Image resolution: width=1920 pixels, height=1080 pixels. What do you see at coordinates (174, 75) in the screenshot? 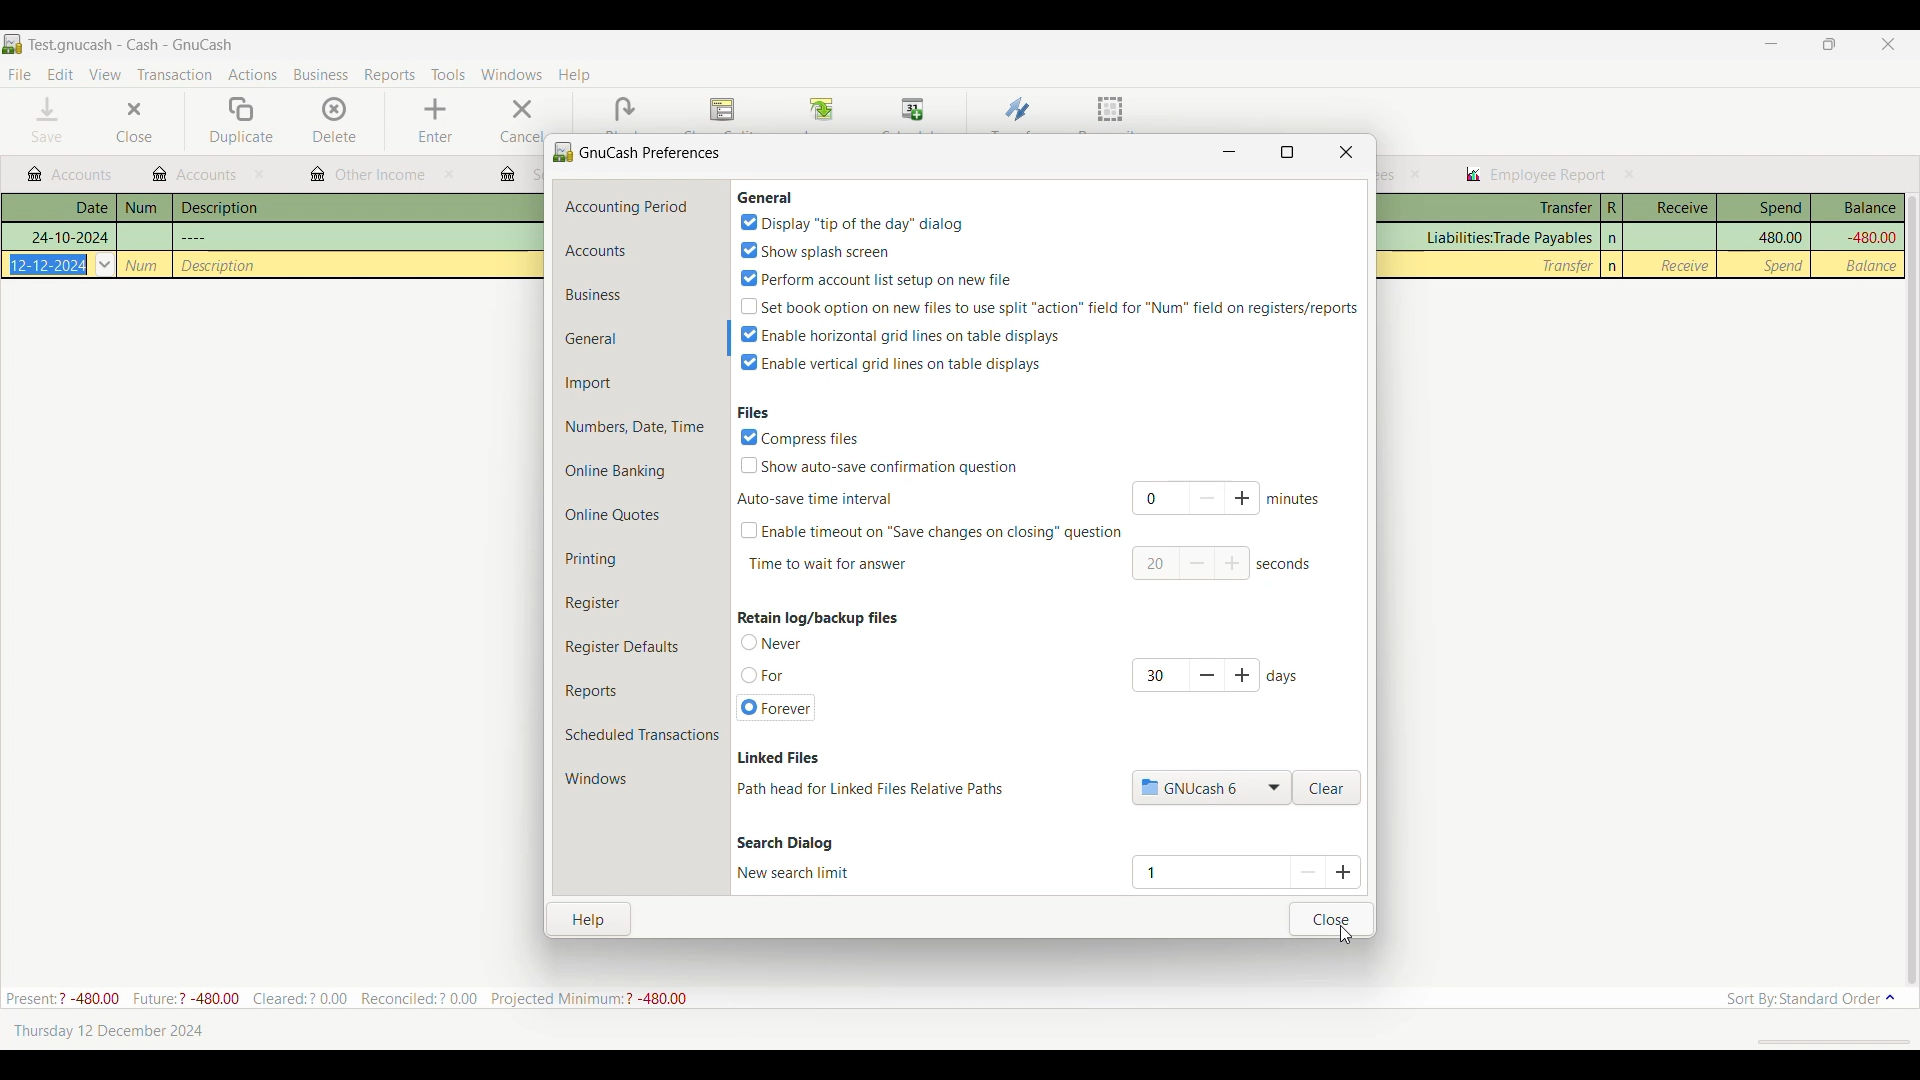
I see `Transaction menu` at bounding box center [174, 75].